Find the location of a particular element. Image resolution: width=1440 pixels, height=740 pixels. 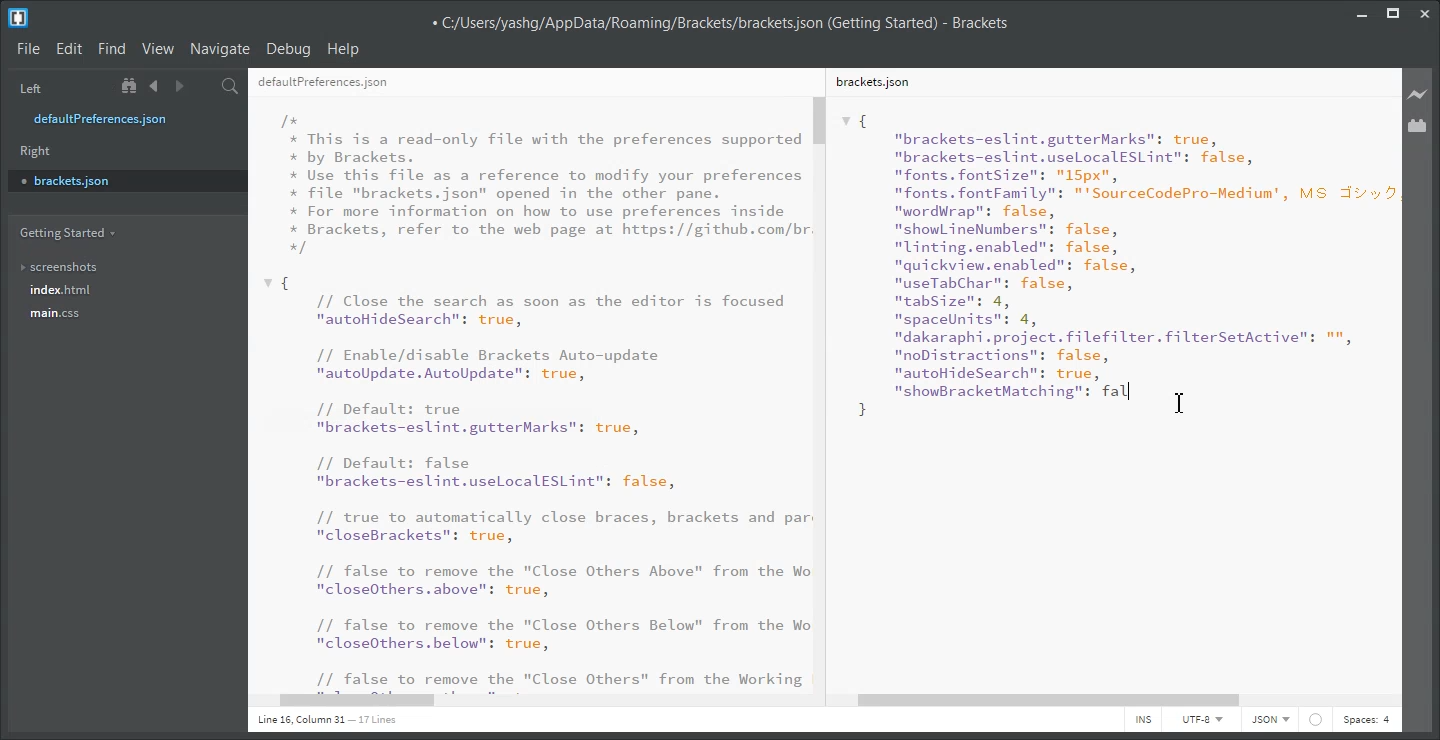

{
// Close the search as soon as the editor is focused
"autoHideSearch": true,
// Enable/disable Brackets Auto-update
"autoUpdate. AutoUpdate": true,
// Default: true
"brackets-eslint.gutterMarks": true,
// Default: false
"brackets-eslint.uselocalESLint": false,
// true to automatically close braces, brackets and par
"closeBrackets": true,
// false to remove the "Close Others Above" from the Wo
"closeOthers. above": true,
// false to remove the "Close Others Below" from the Wo
"closeOthers.below": true,
// false to remove the "Close Others" from the Working is located at coordinates (536, 482).